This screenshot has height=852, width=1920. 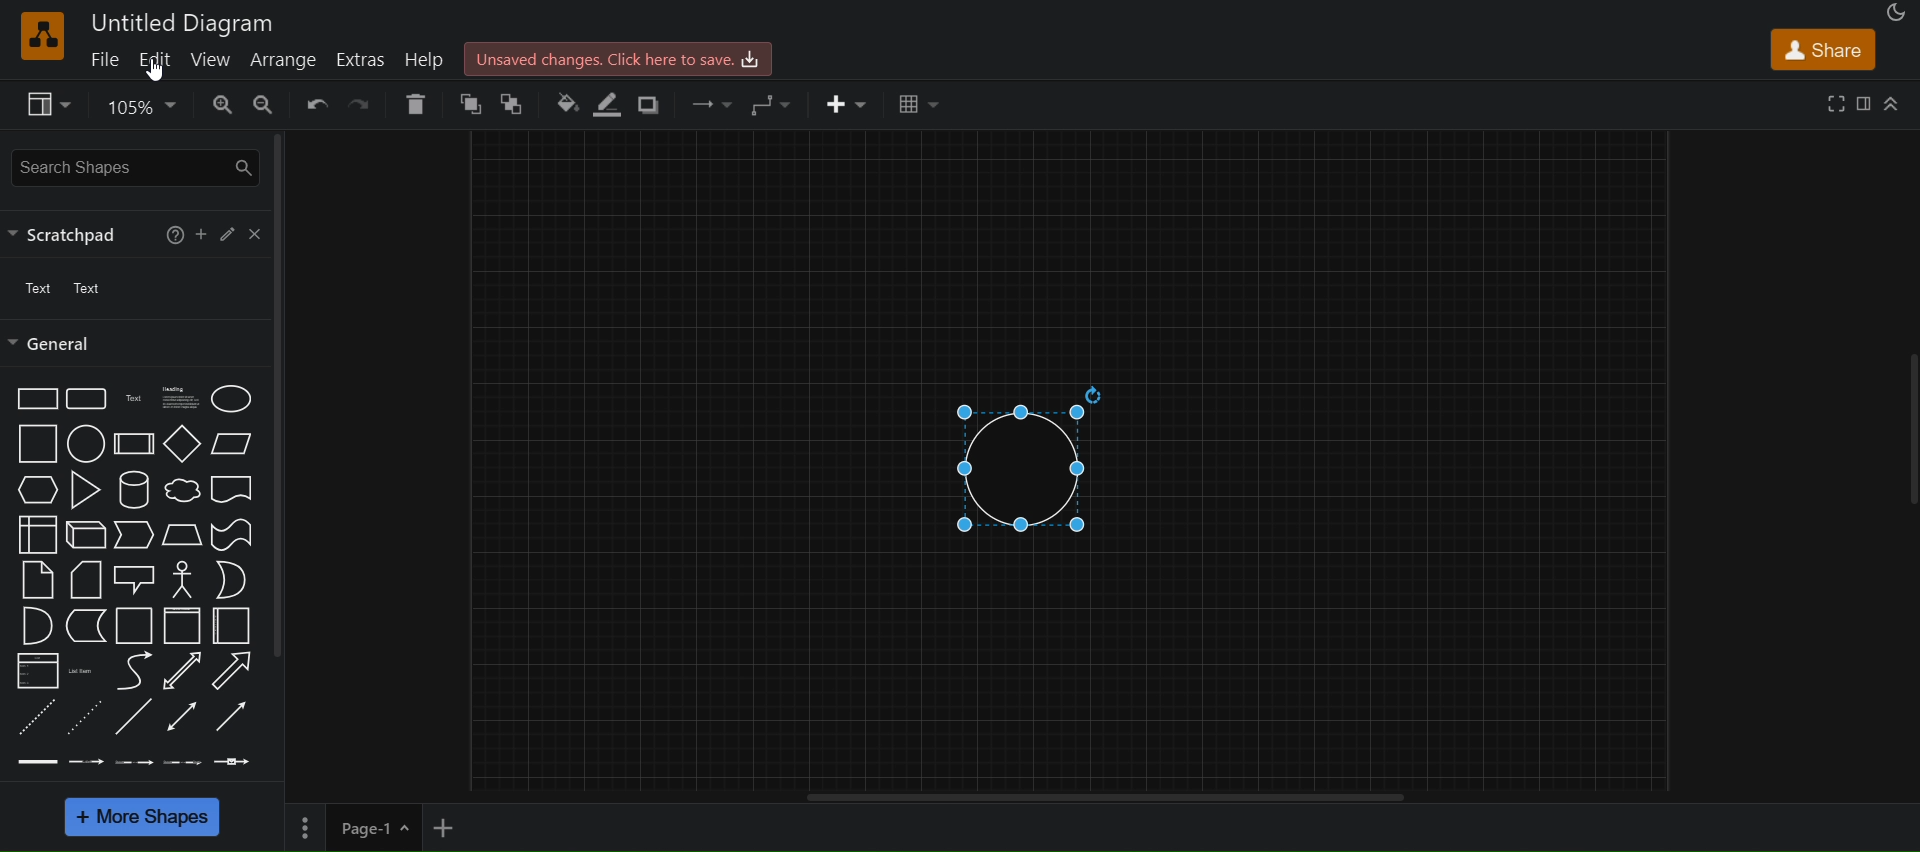 What do you see at coordinates (130, 400) in the screenshot?
I see `text` at bounding box center [130, 400].